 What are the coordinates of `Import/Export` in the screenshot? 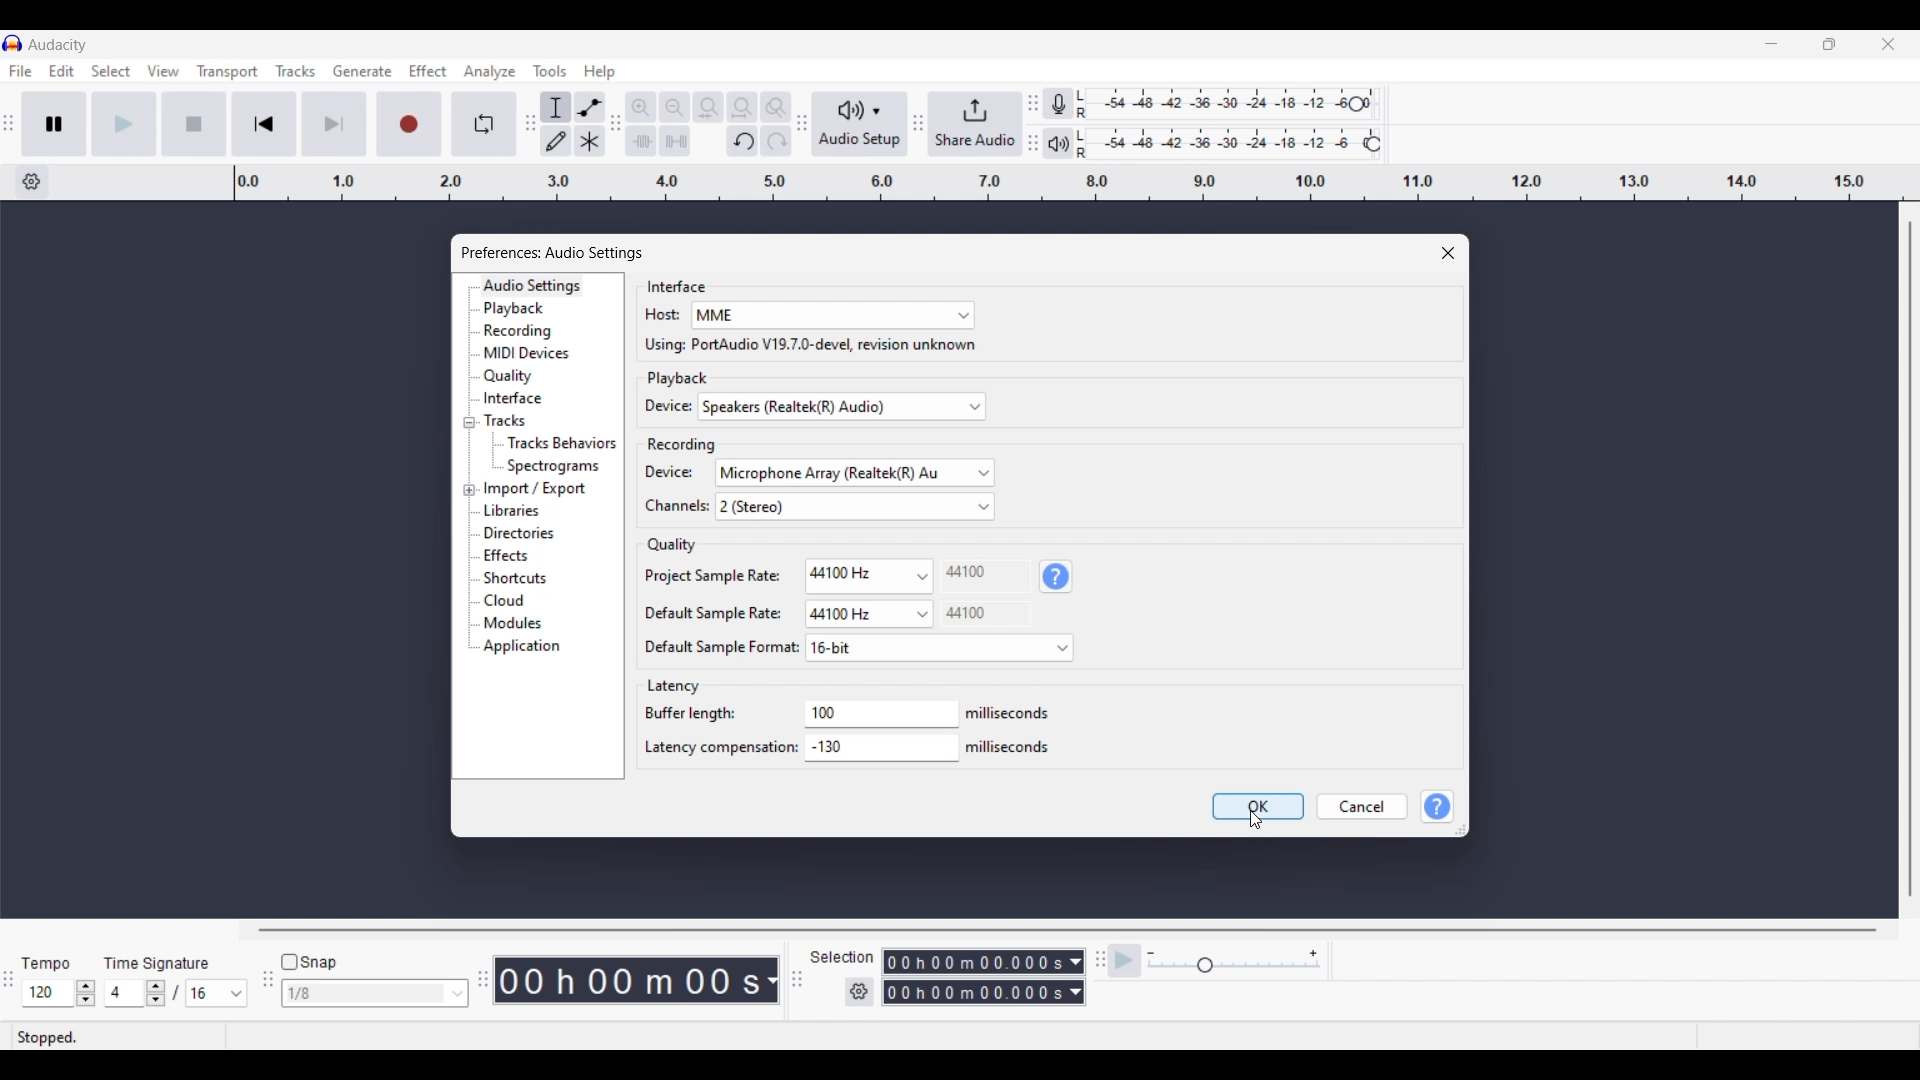 It's located at (539, 489).